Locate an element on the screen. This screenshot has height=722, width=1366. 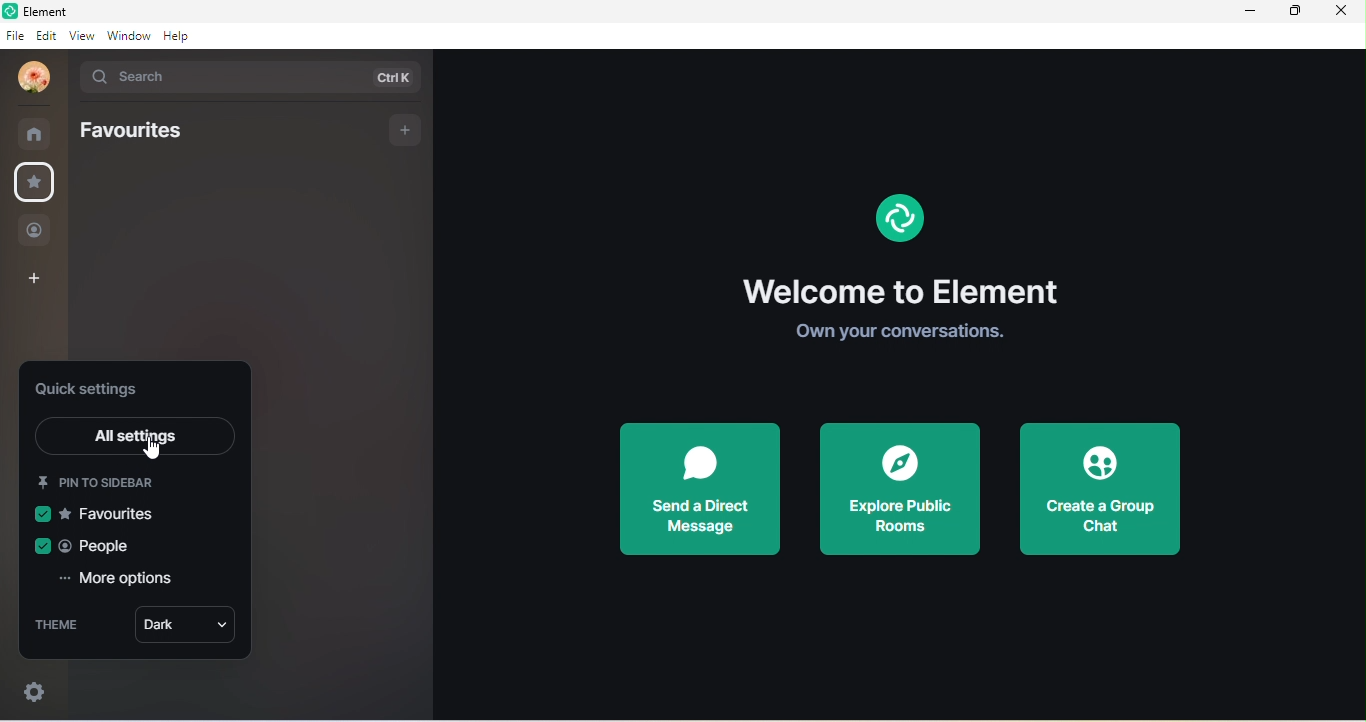
cursor movement is located at coordinates (156, 451).